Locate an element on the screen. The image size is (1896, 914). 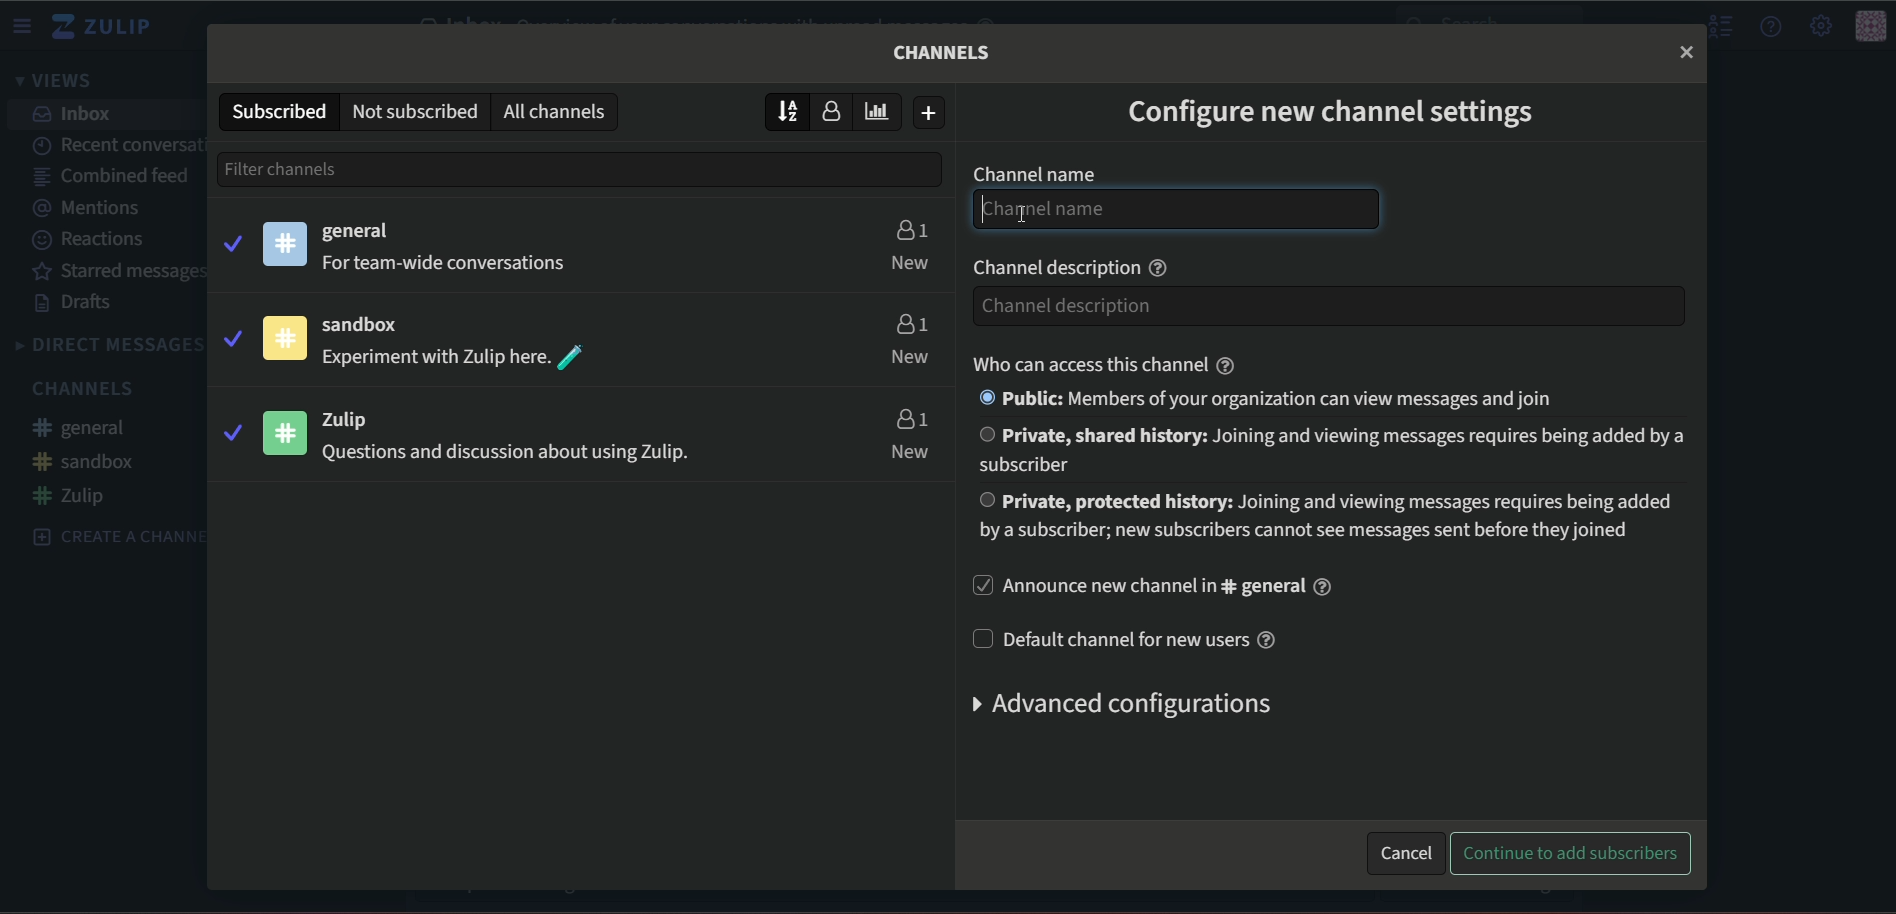
Reactions is located at coordinates (92, 240).